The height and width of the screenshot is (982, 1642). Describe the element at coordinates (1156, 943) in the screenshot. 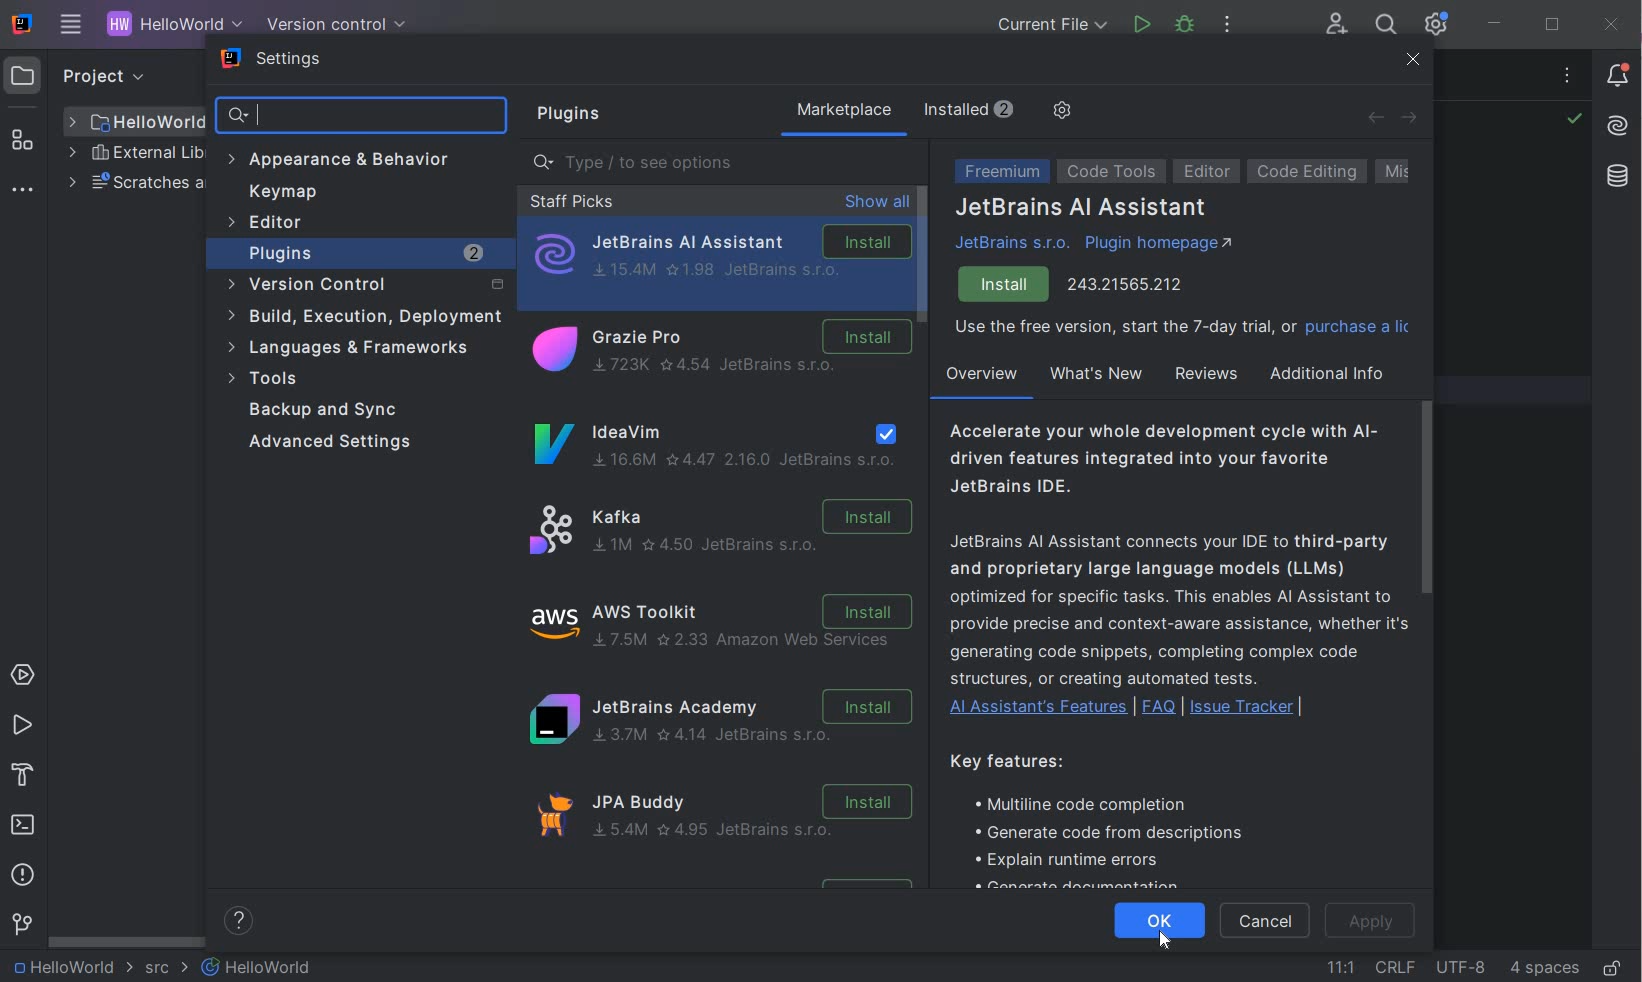

I see `cursor` at that location.